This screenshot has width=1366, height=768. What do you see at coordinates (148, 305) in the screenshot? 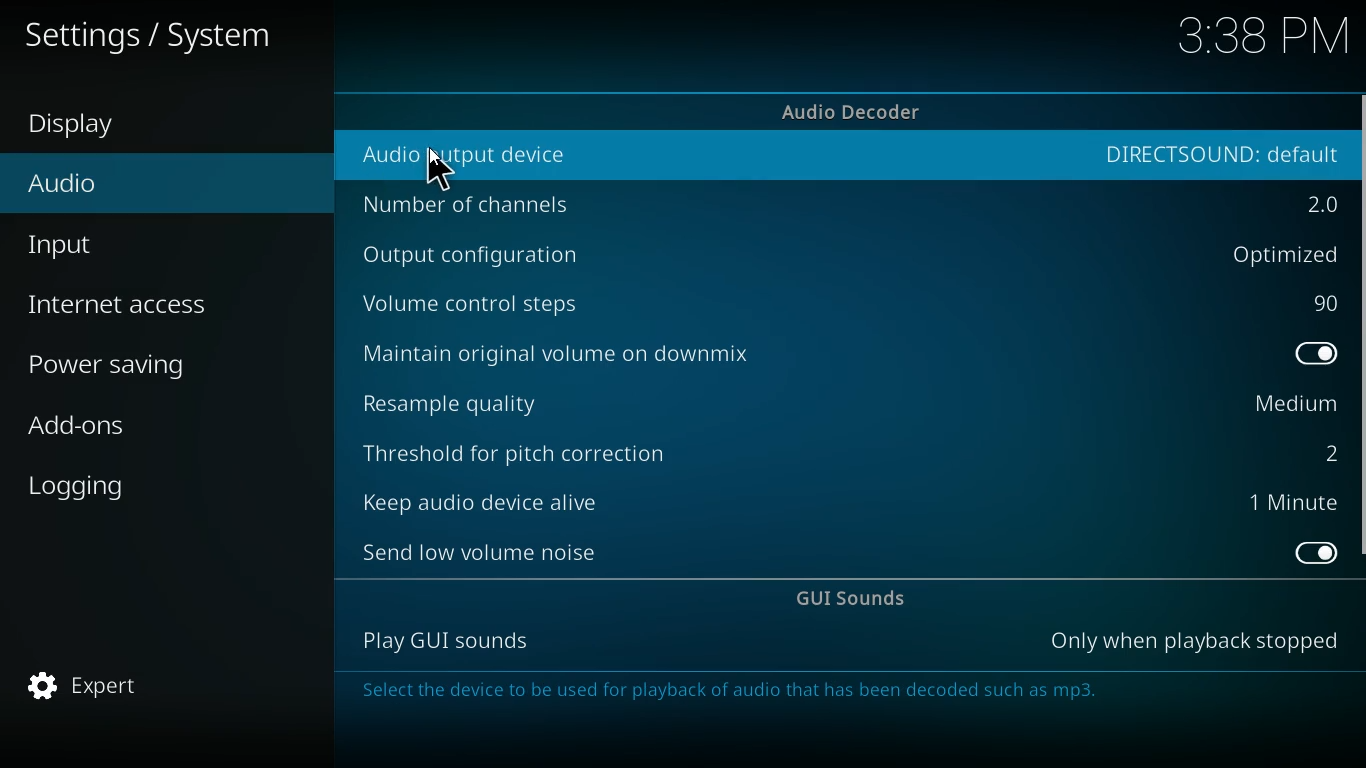
I see `internet access` at bounding box center [148, 305].